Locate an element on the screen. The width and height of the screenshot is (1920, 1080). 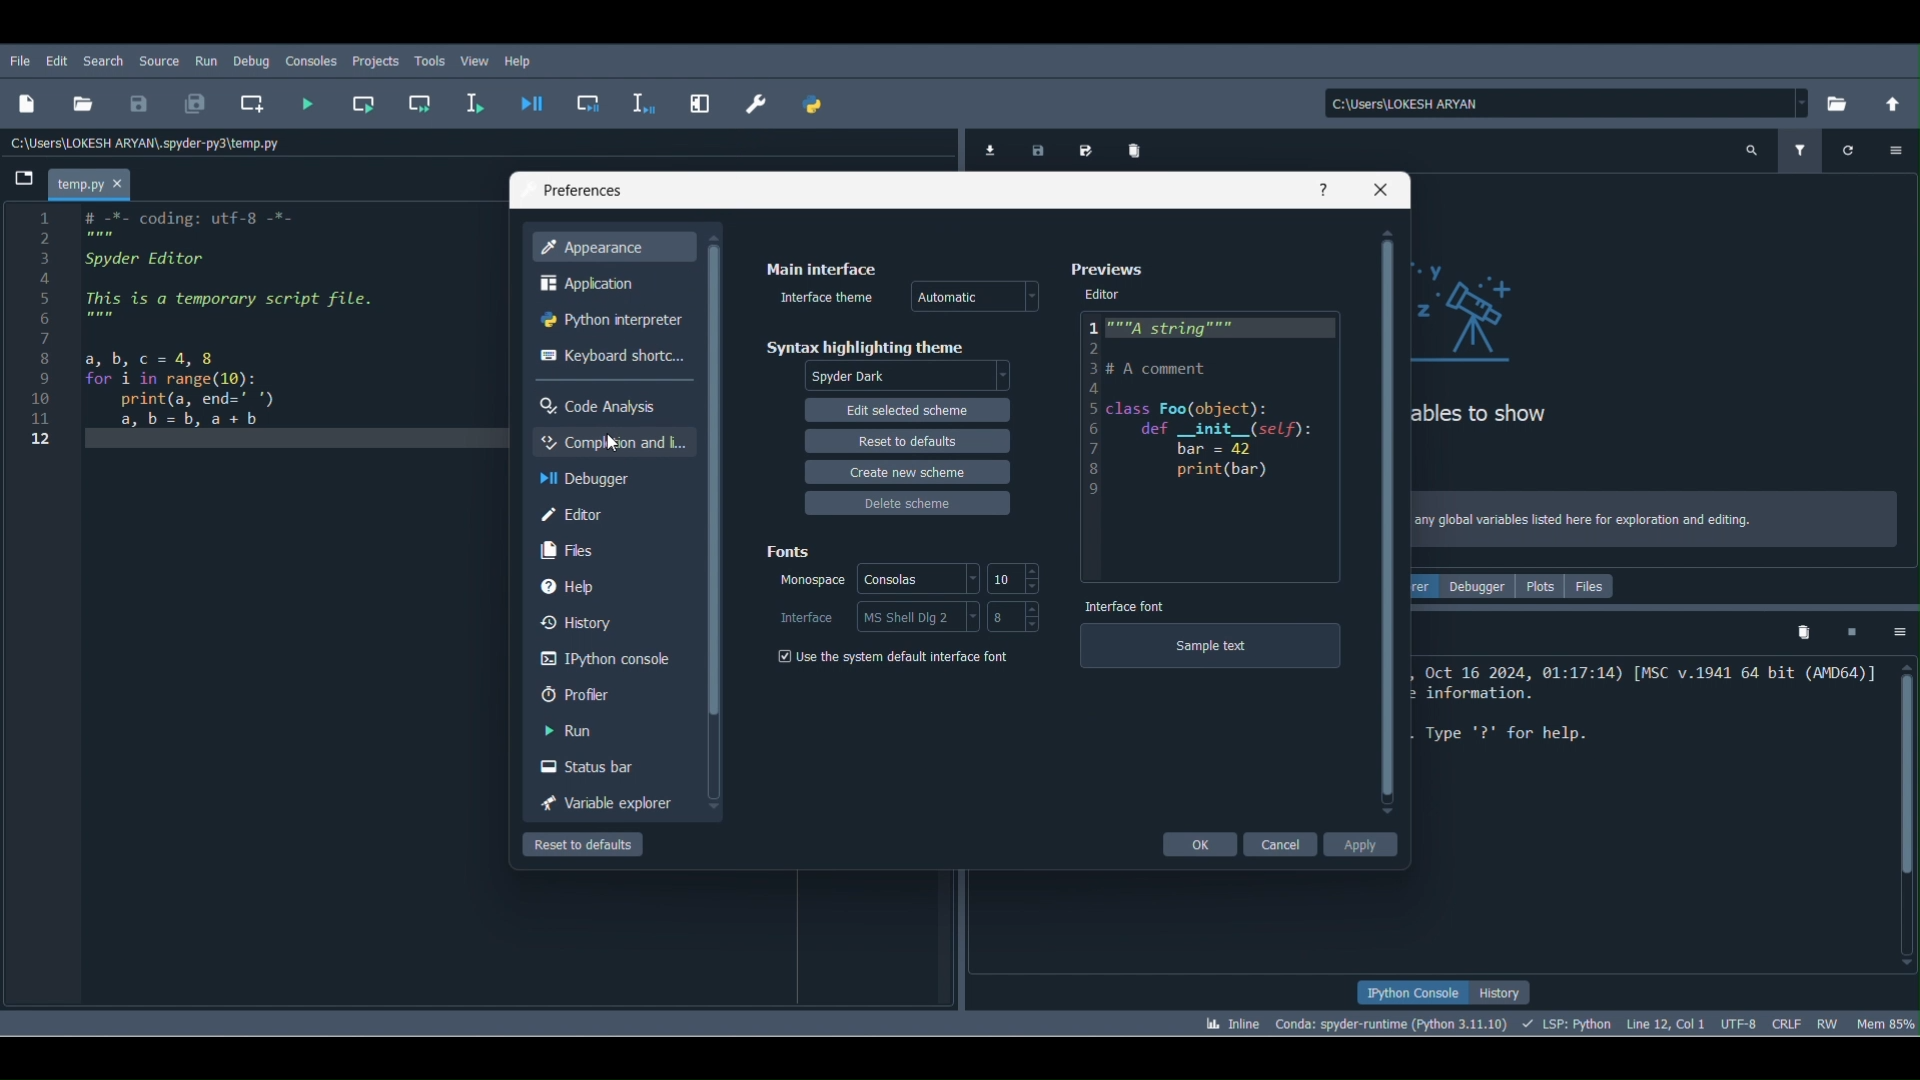
Application is located at coordinates (609, 286).